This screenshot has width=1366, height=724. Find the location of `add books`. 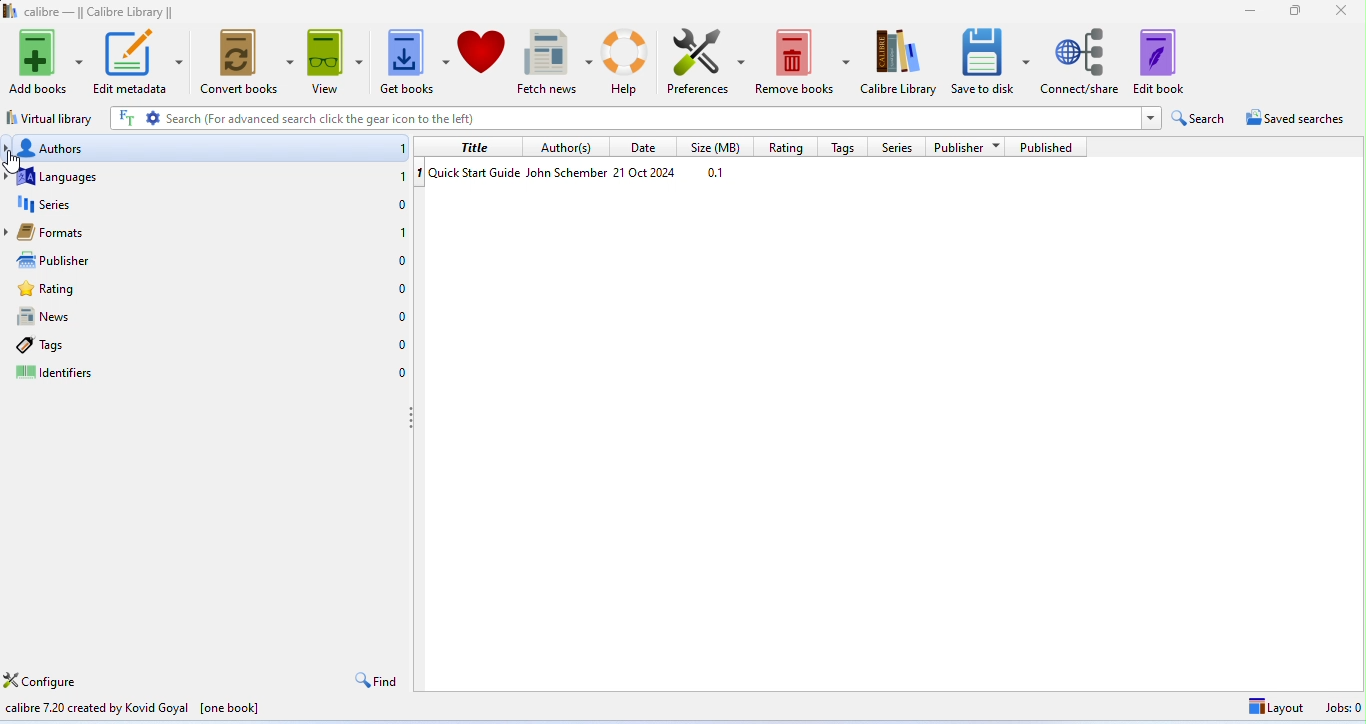

add books is located at coordinates (46, 60).